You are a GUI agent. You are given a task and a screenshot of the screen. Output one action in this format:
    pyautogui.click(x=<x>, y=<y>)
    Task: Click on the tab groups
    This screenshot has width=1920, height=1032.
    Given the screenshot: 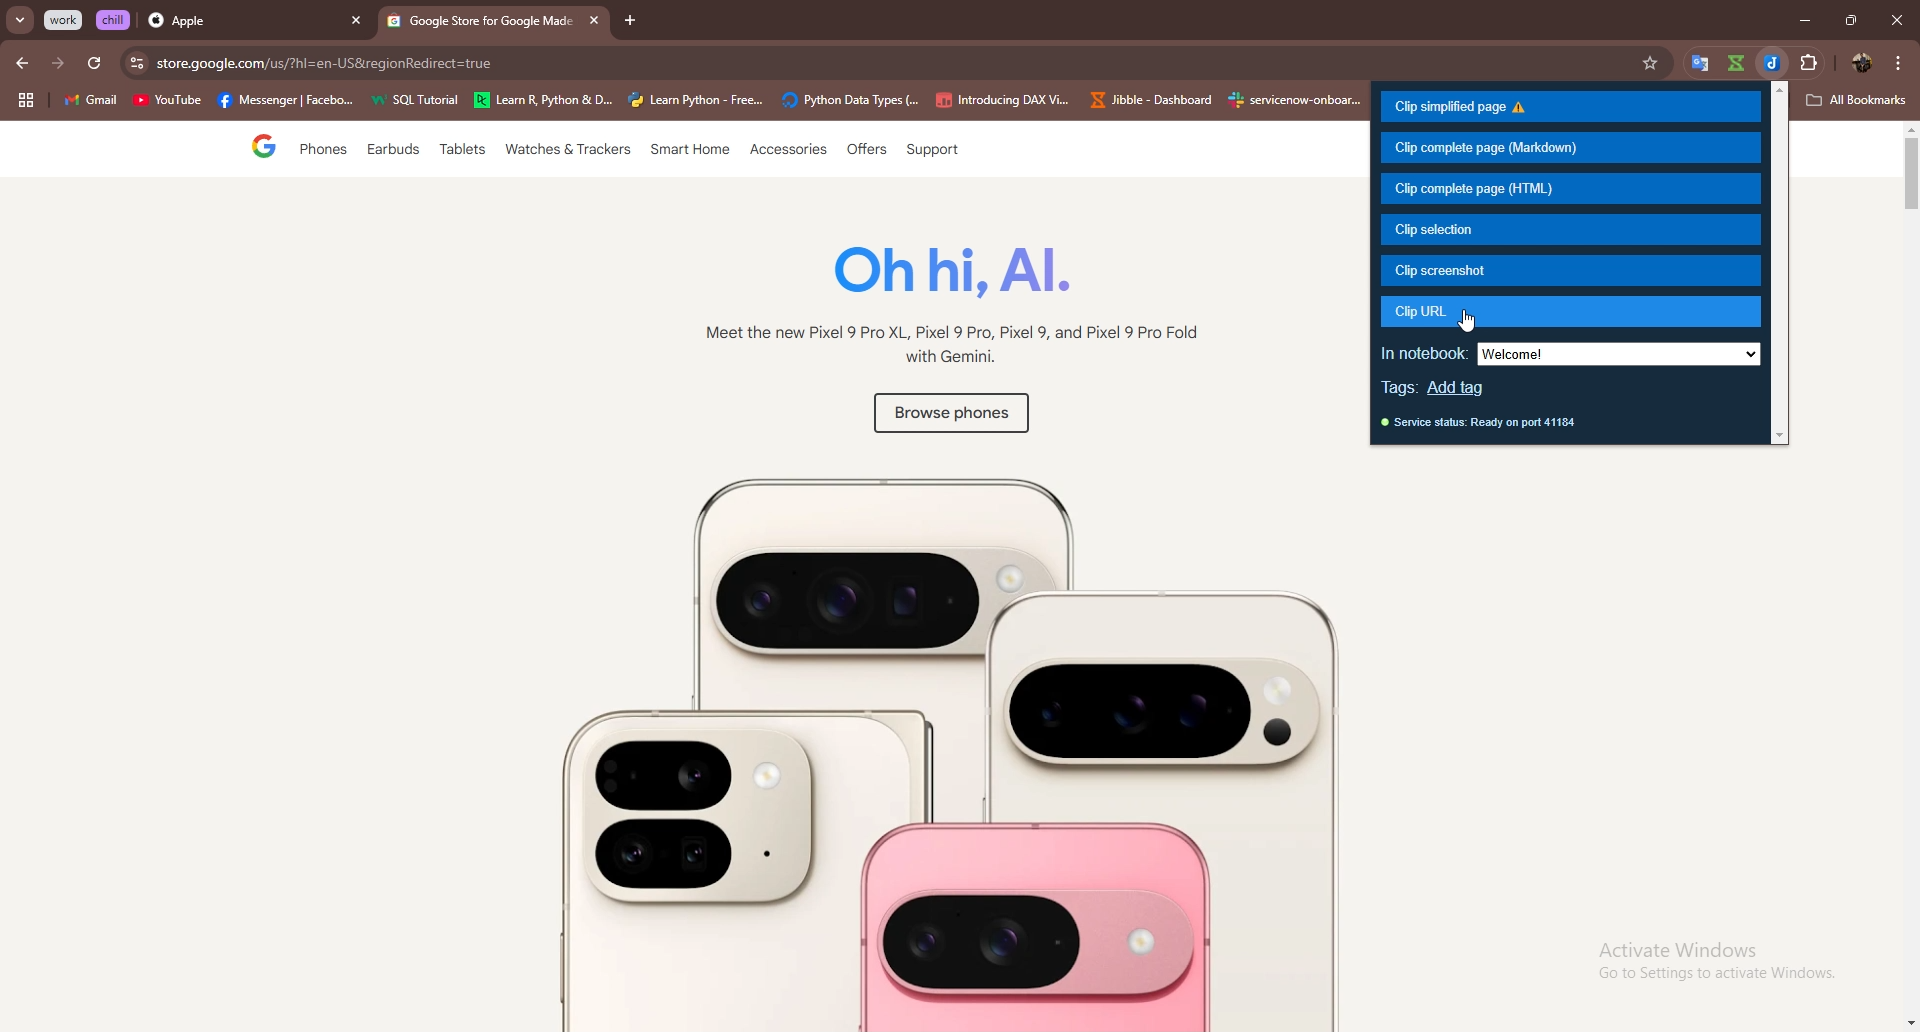 What is the action you would take?
    pyautogui.click(x=25, y=101)
    